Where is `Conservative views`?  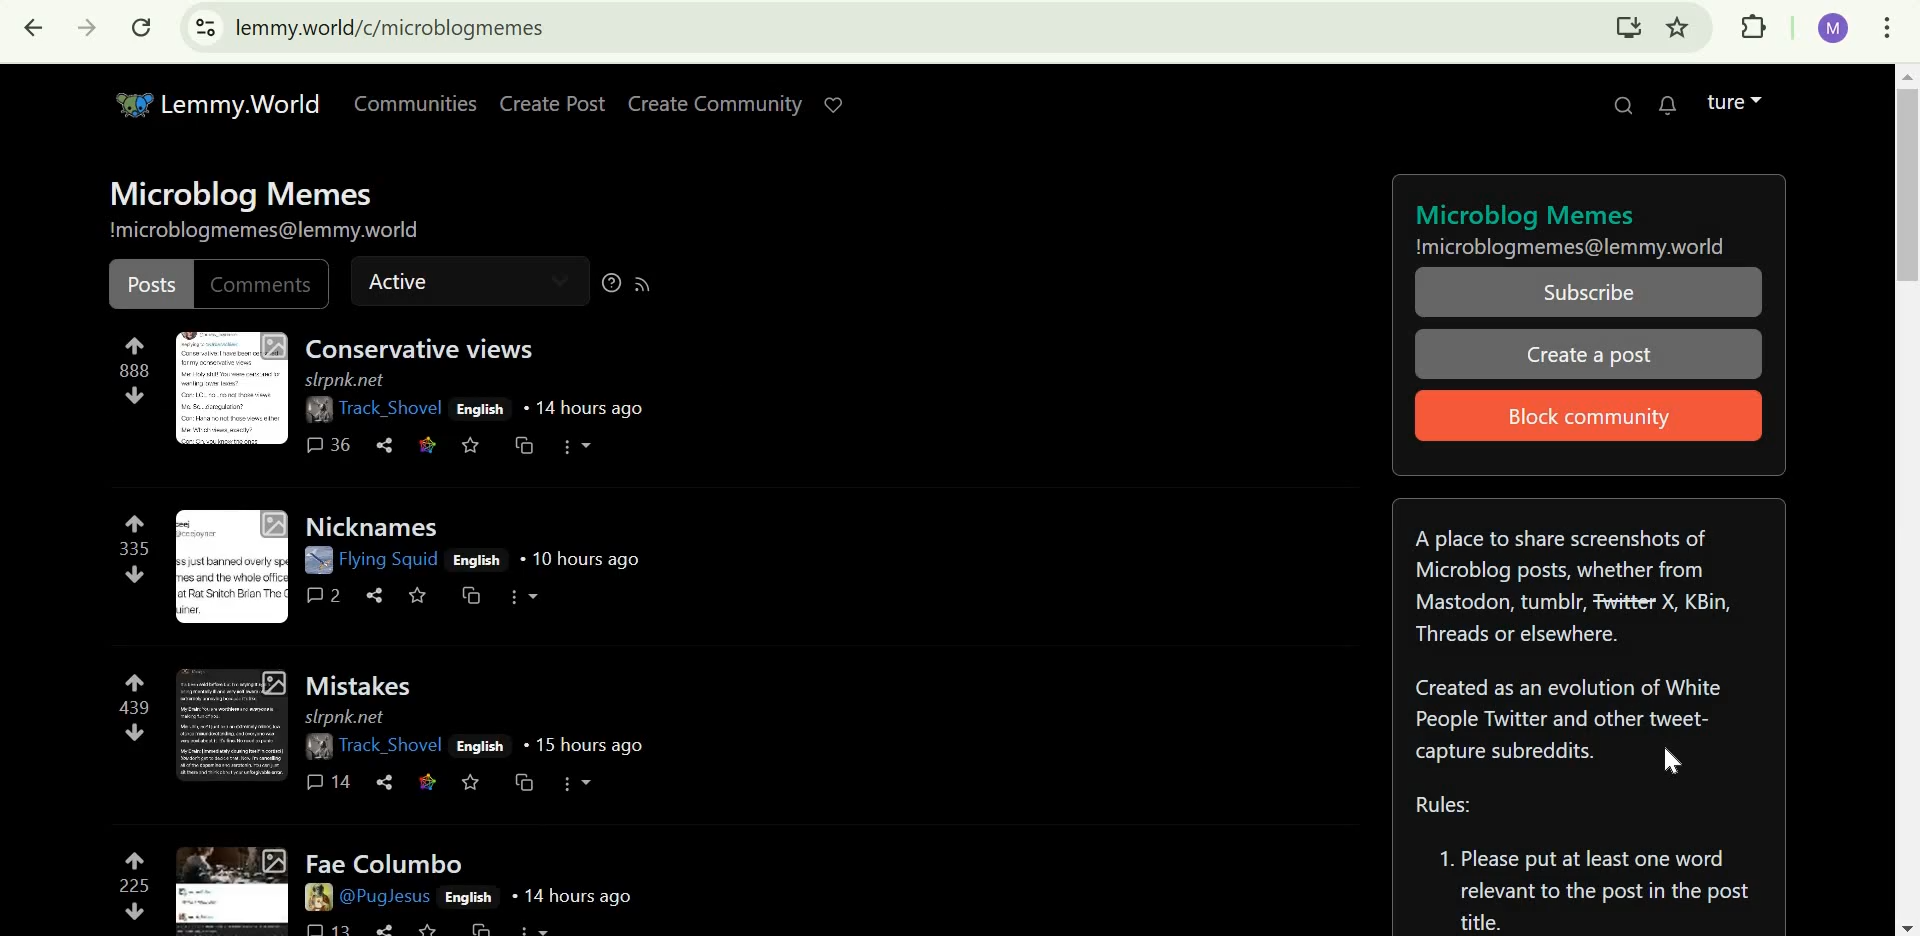 Conservative views is located at coordinates (423, 348).